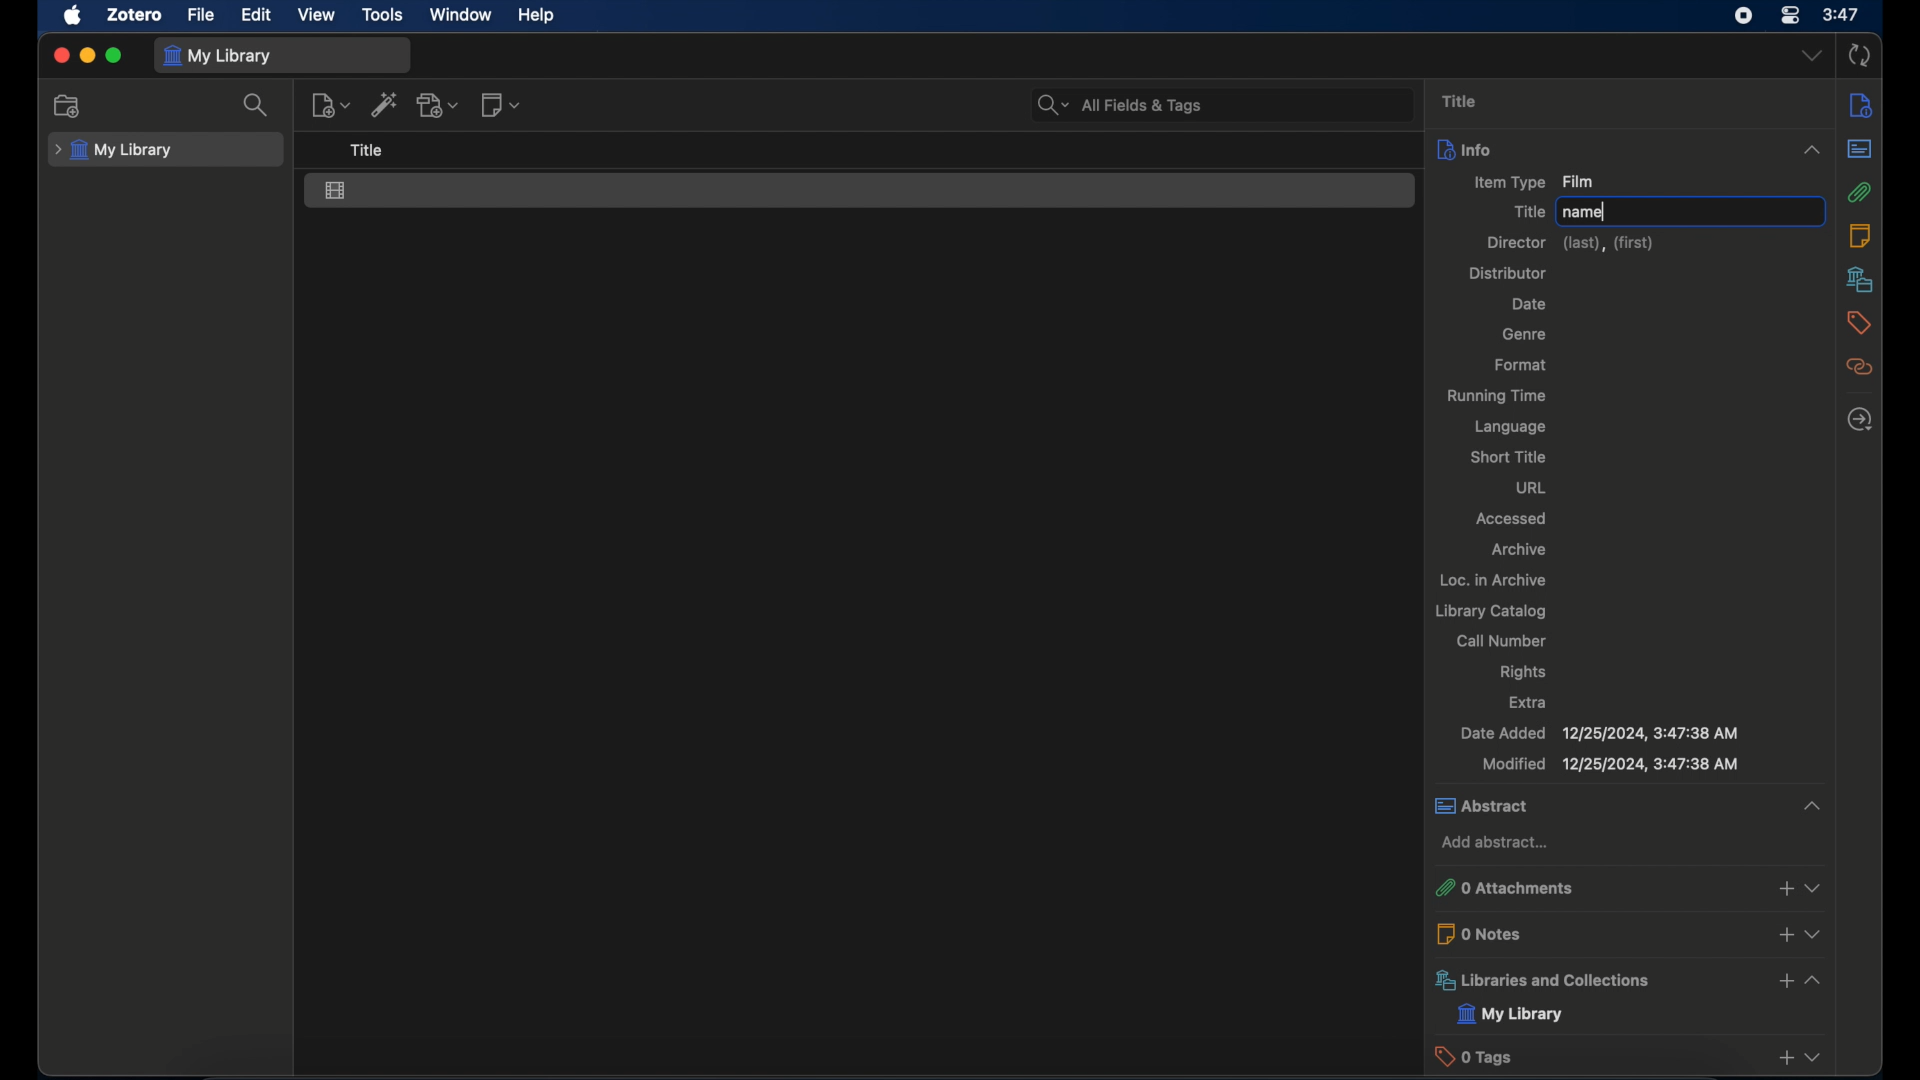 The image size is (1920, 1080). What do you see at coordinates (260, 105) in the screenshot?
I see `search` at bounding box center [260, 105].